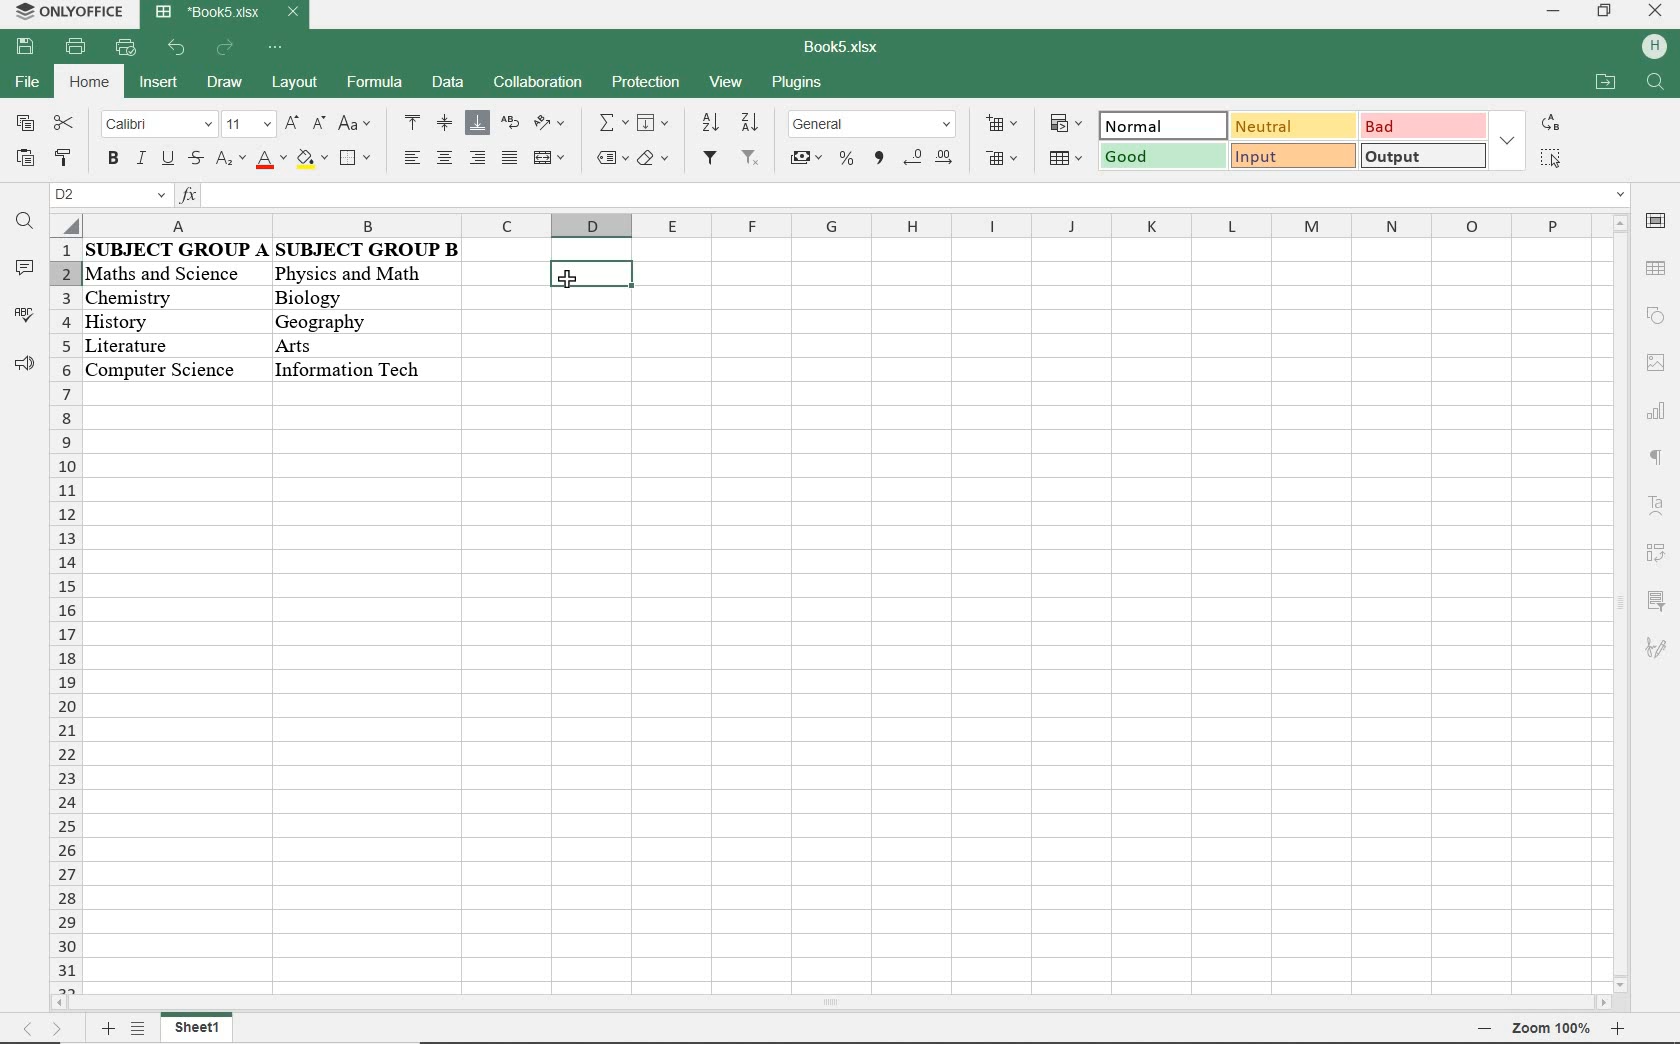  What do you see at coordinates (162, 84) in the screenshot?
I see `insert` at bounding box center [162, 84].